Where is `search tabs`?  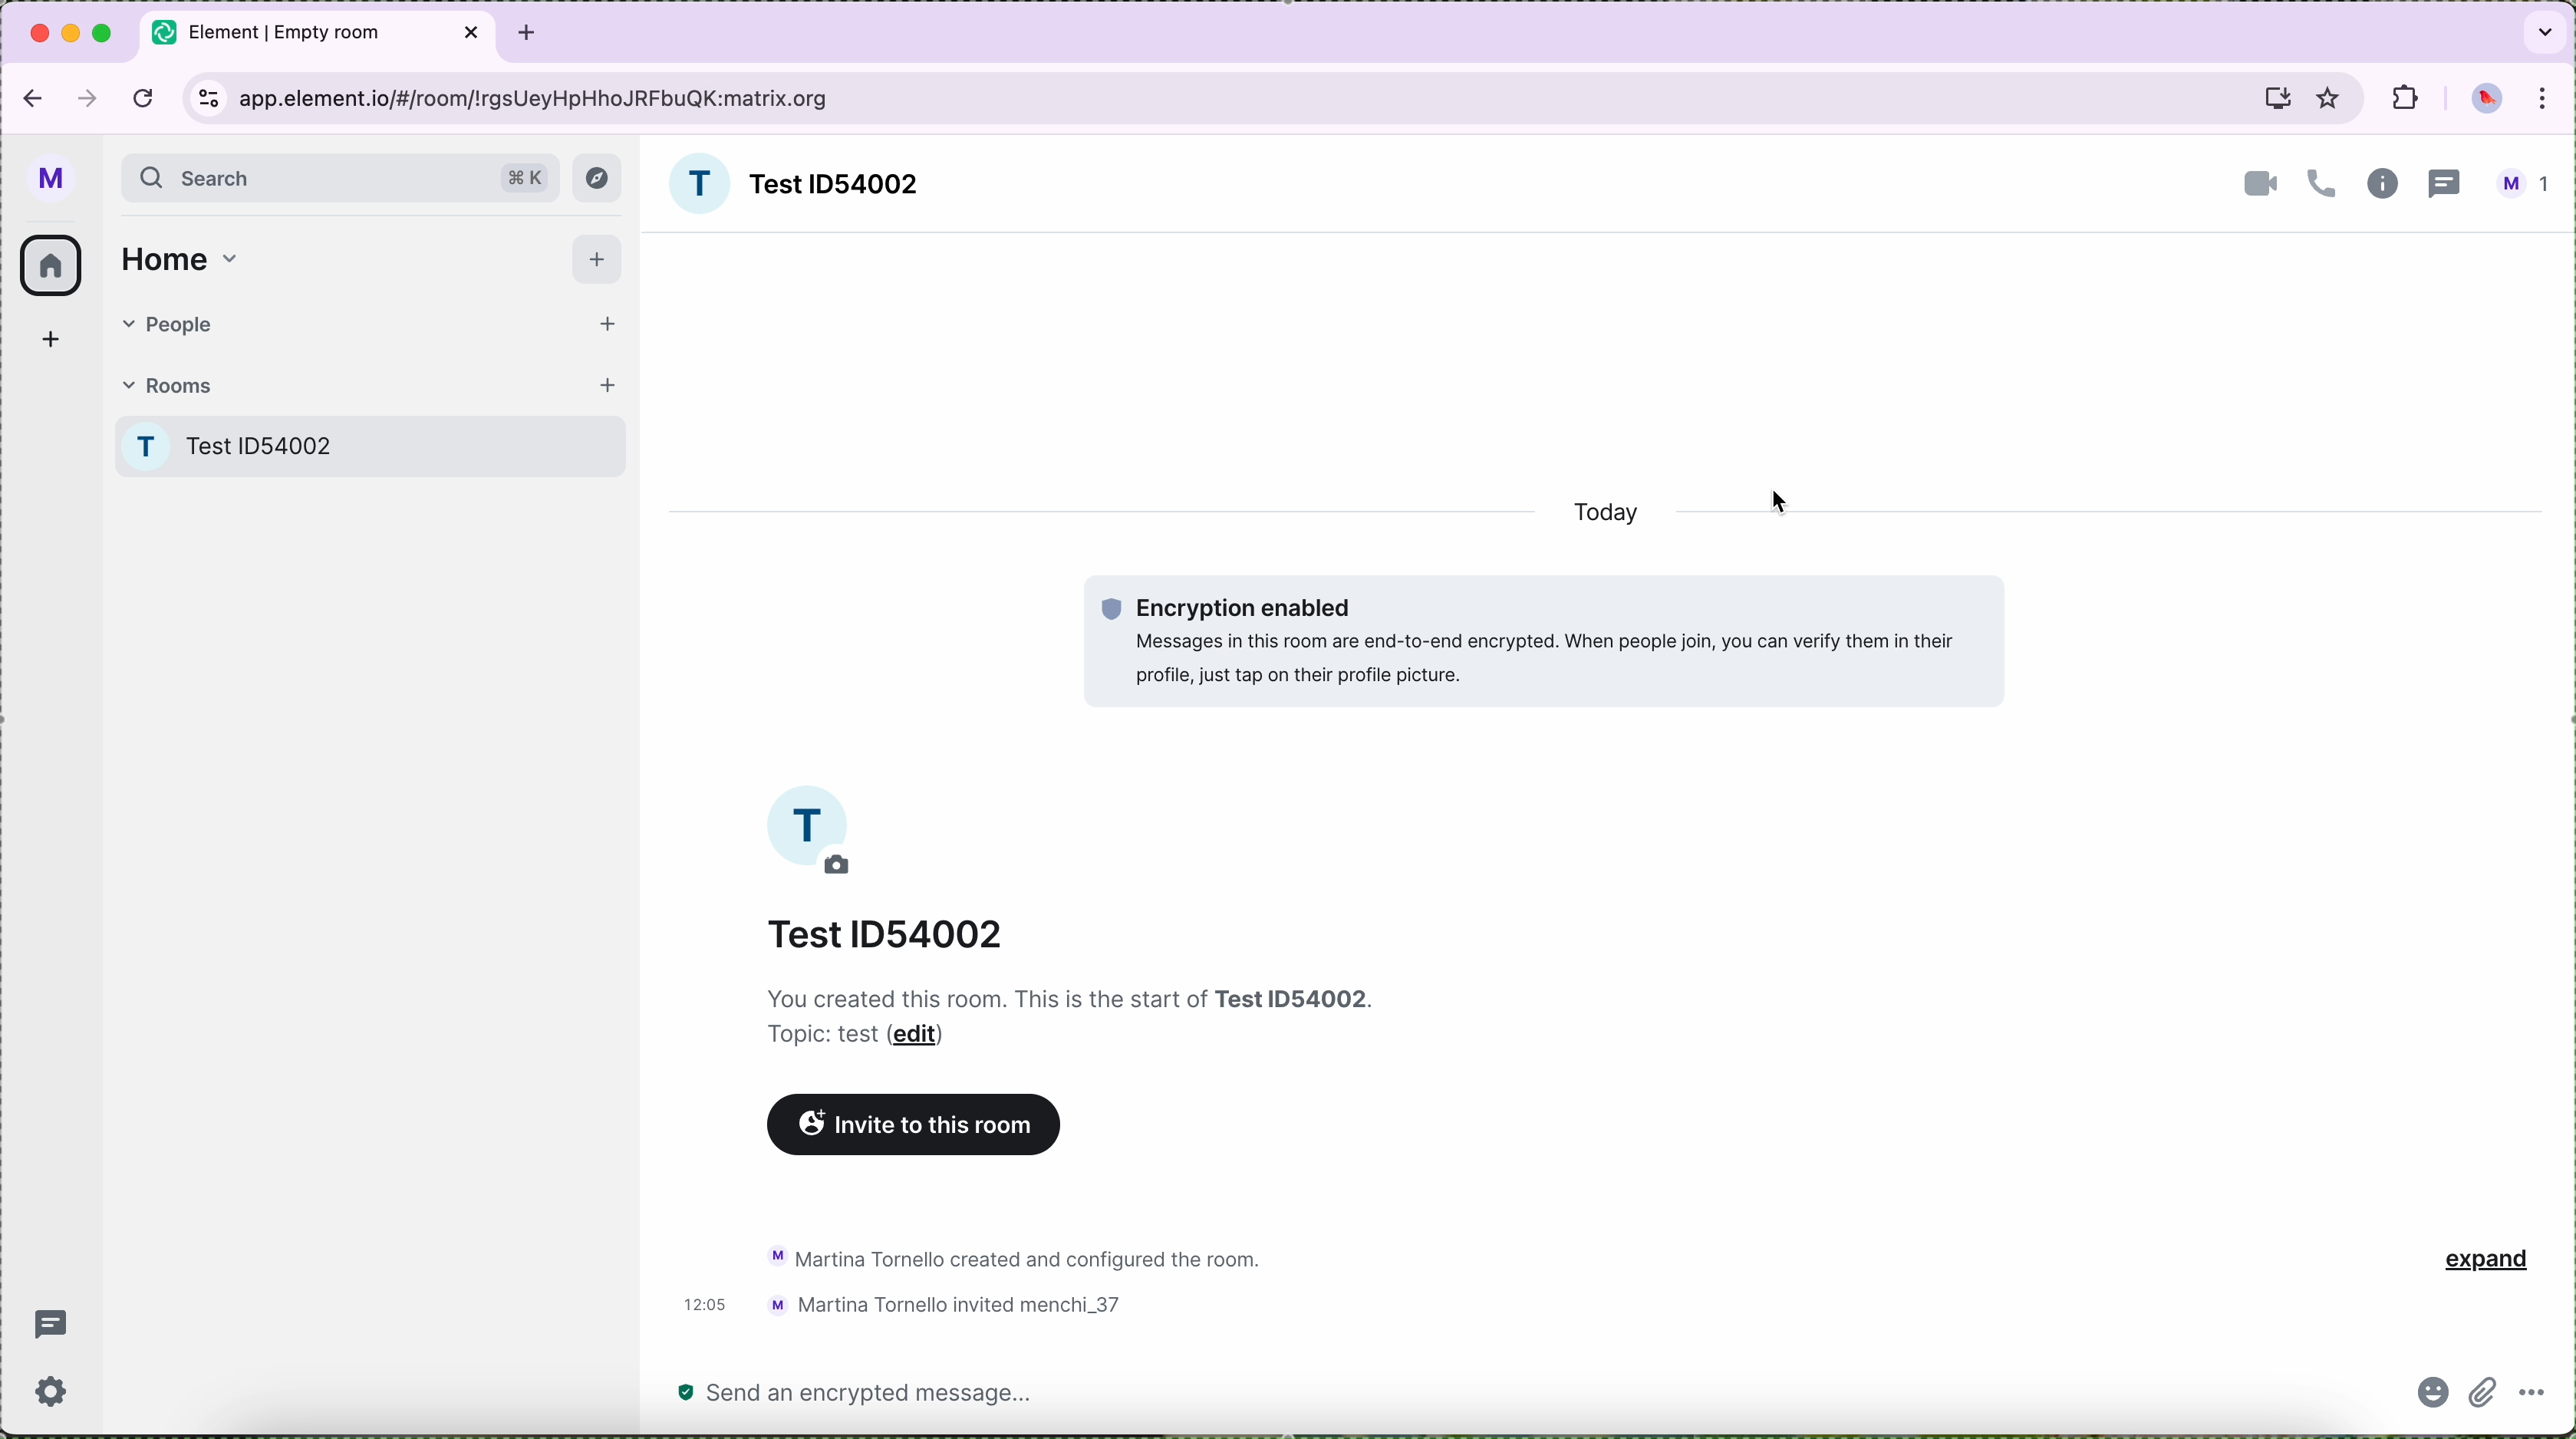
search tabs is located at coordinates (2539, 31).